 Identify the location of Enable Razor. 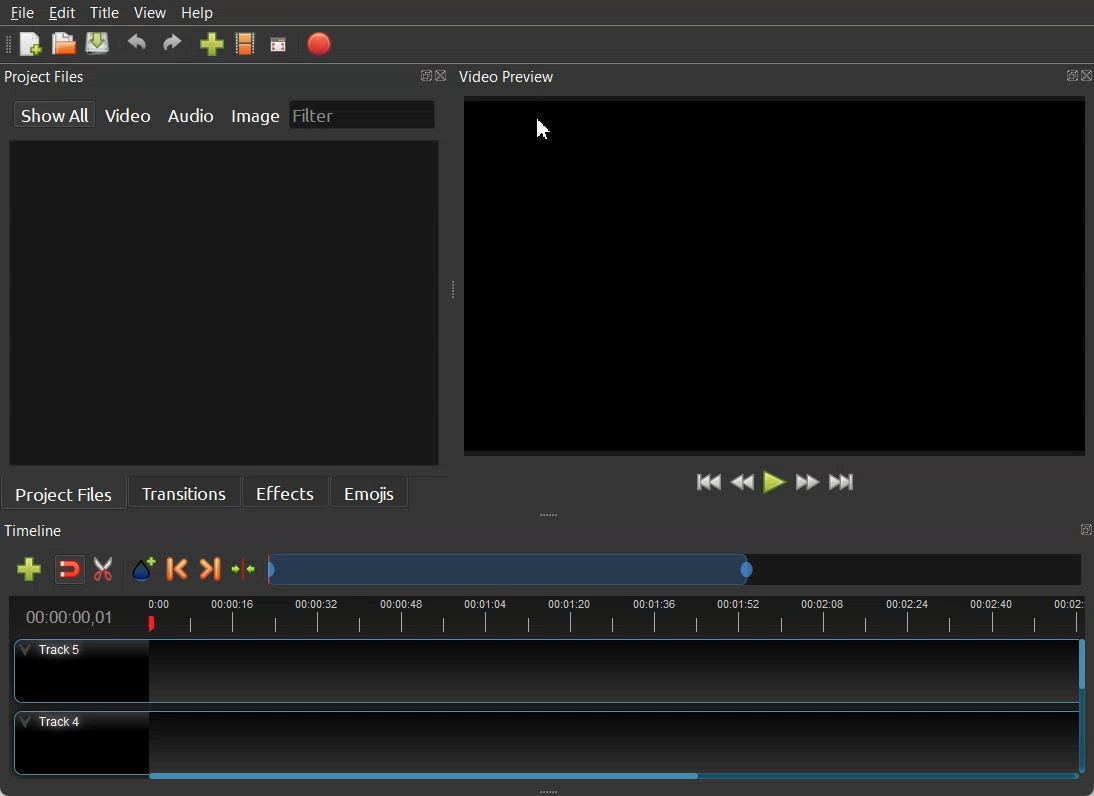
(103, 568).